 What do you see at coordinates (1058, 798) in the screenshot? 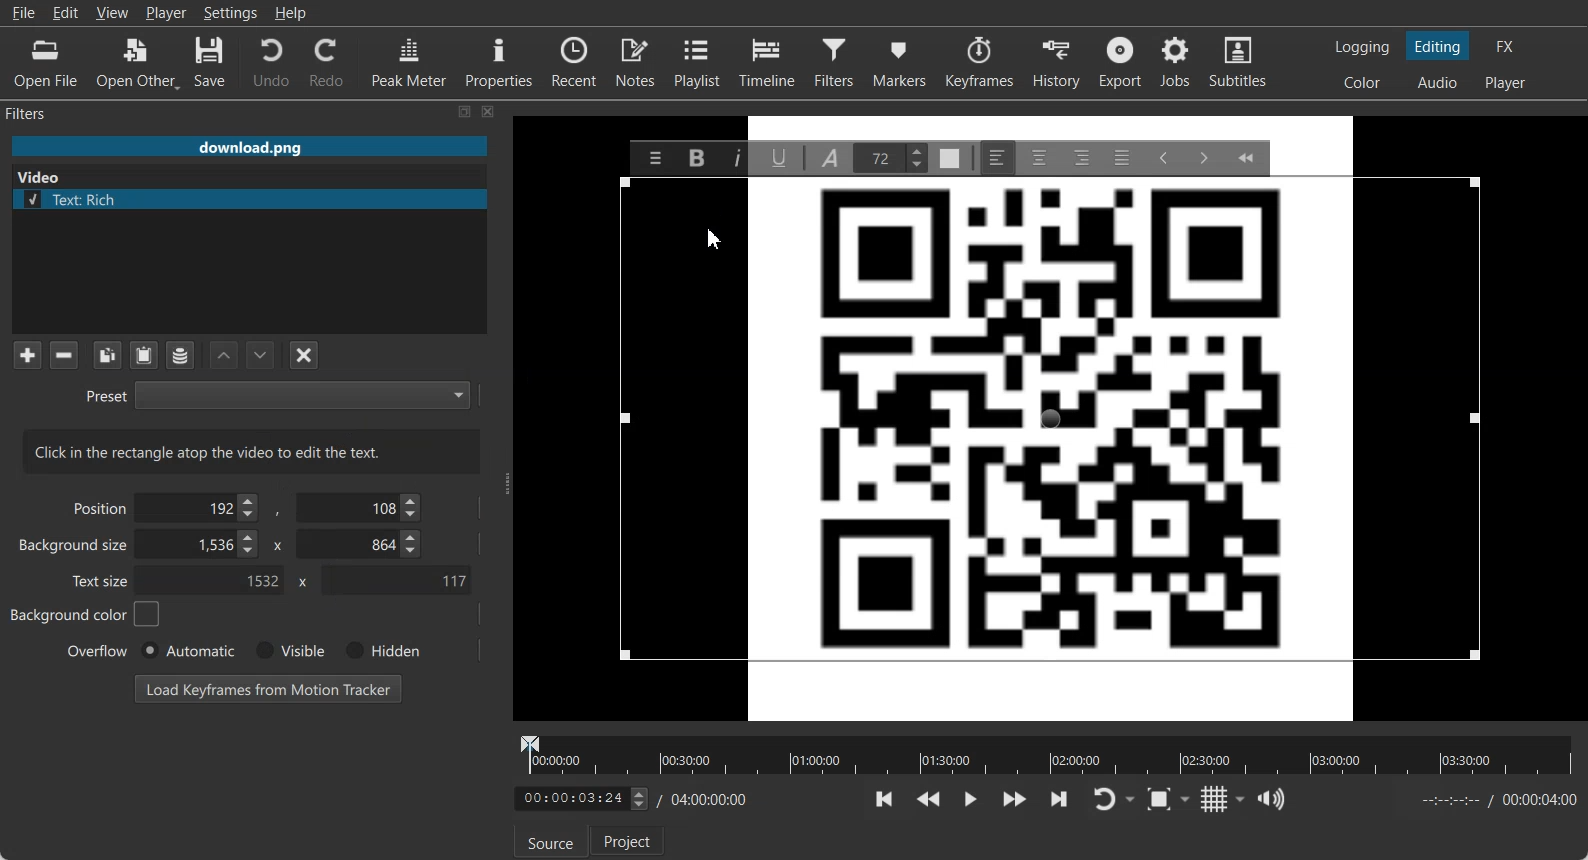
I see `Skip to the next point` at bounding box center [1058, 798].